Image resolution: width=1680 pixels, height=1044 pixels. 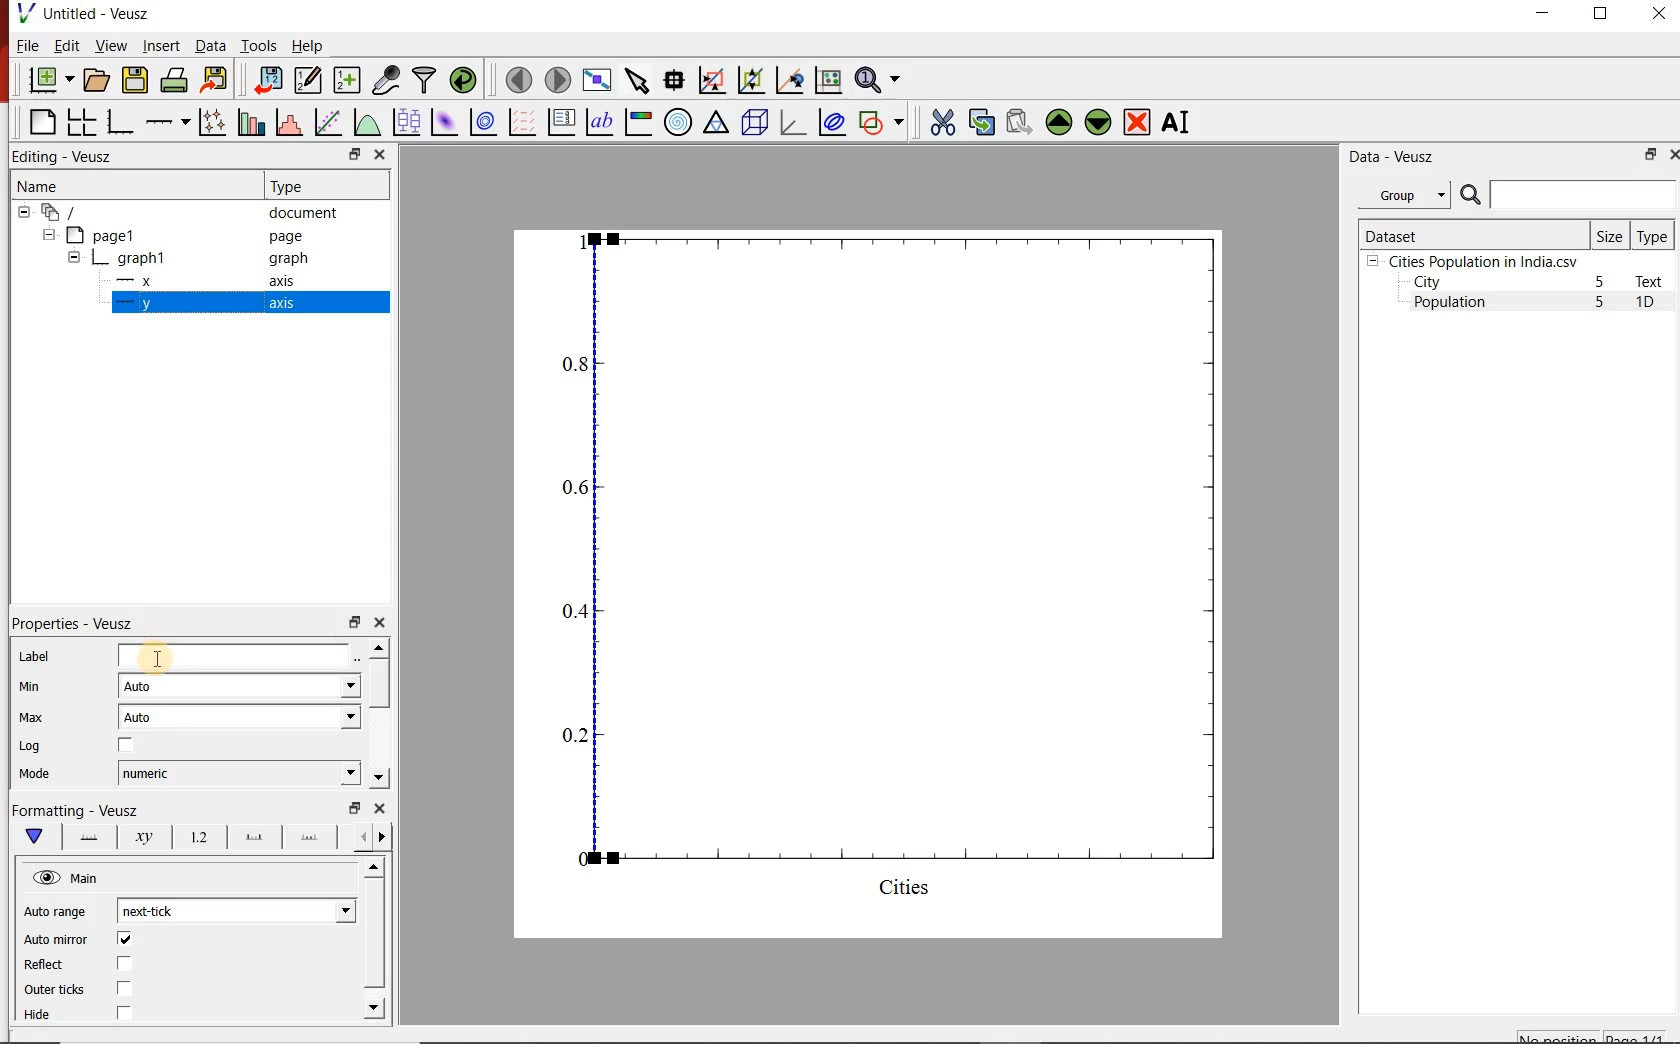 I want to click on 3d graph, so click(x=791, y=122).